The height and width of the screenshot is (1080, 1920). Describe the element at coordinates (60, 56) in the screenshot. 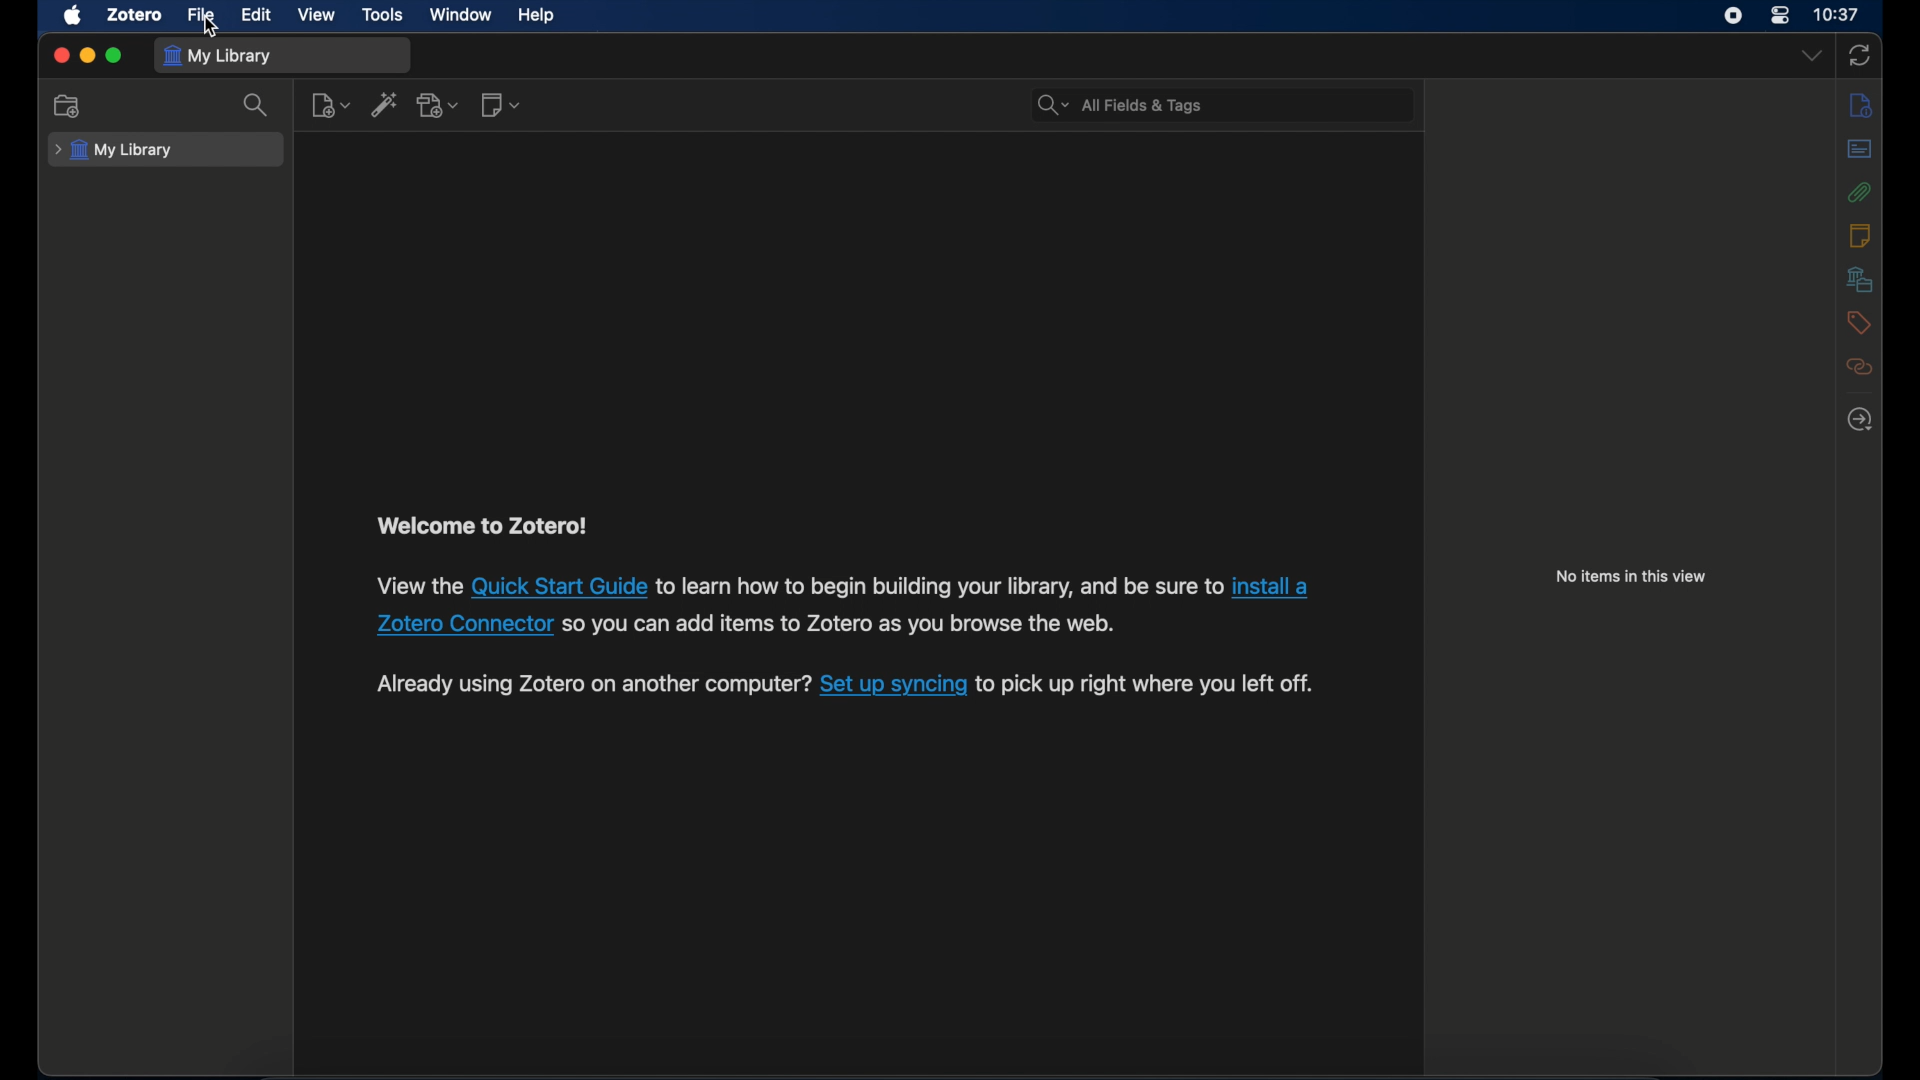

I see `close` at that location.